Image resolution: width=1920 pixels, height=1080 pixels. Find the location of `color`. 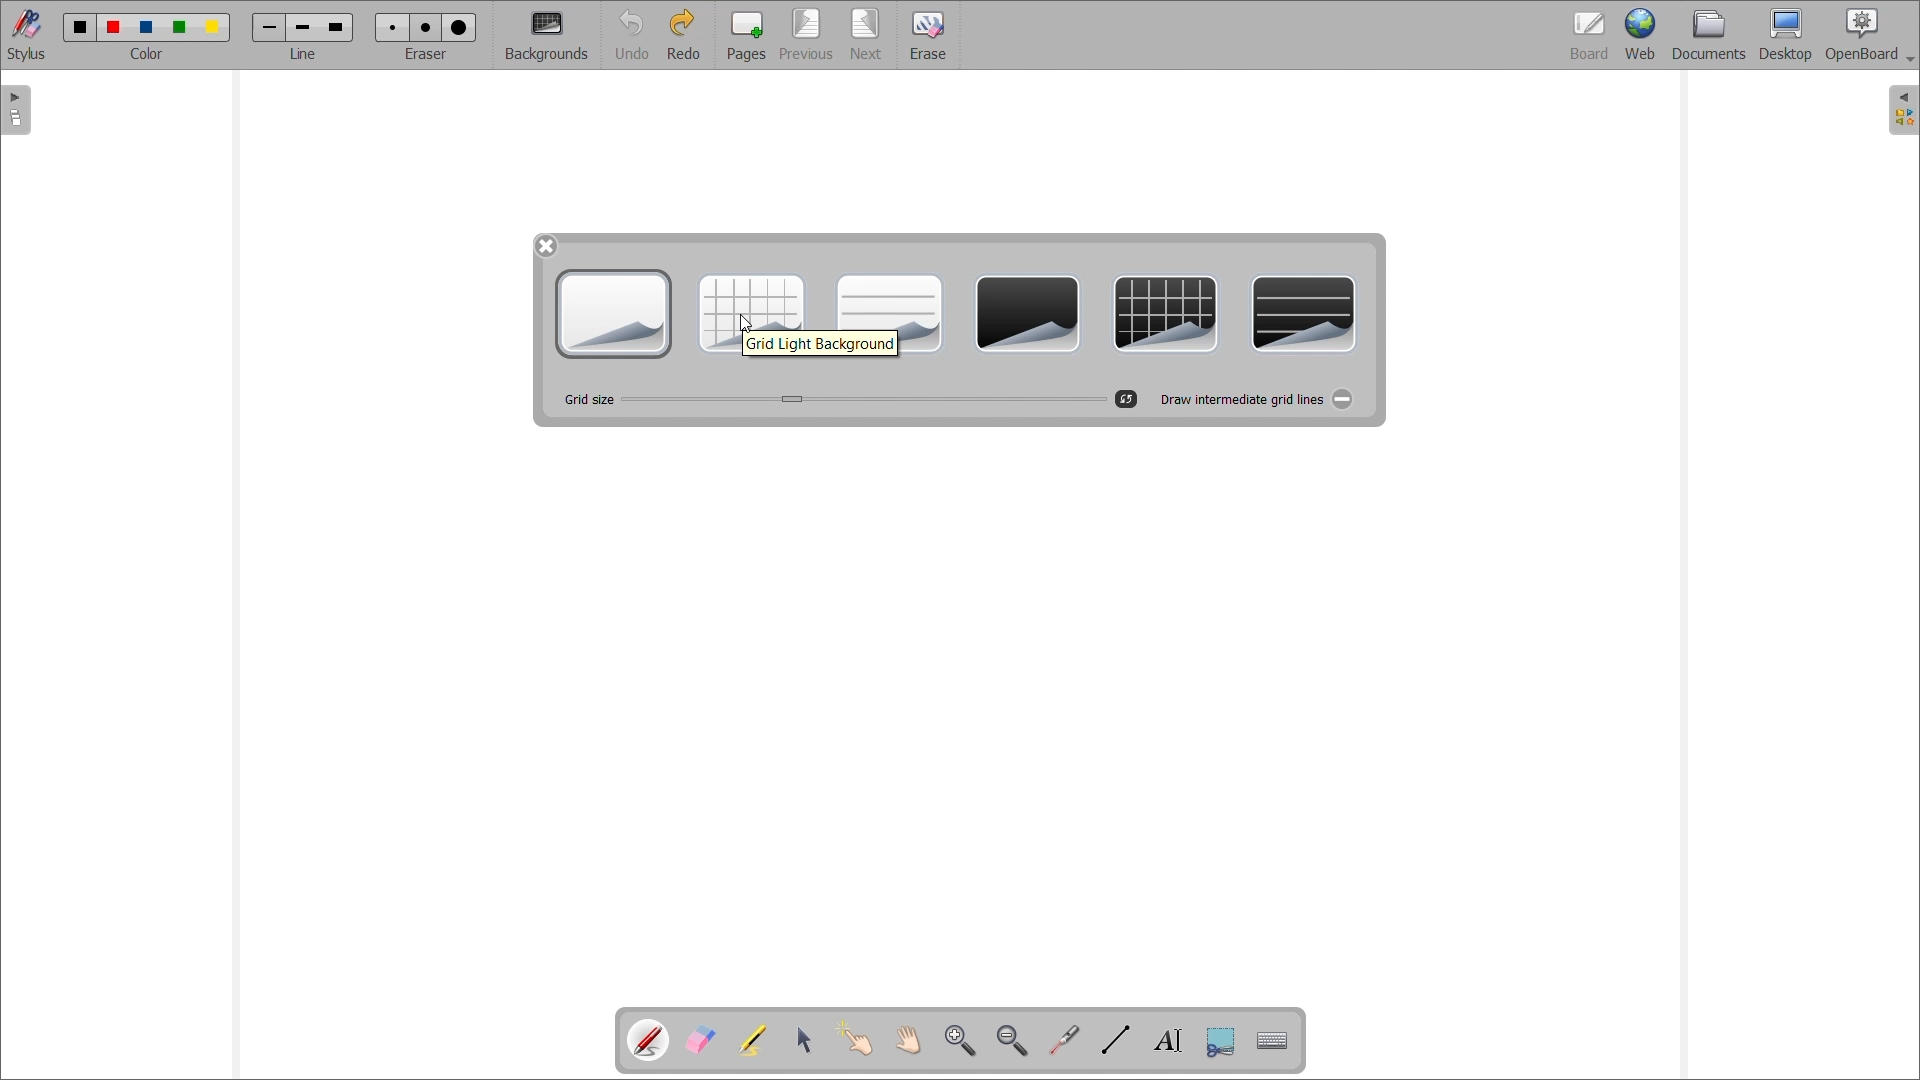

color is located at coordinates (152, 55).